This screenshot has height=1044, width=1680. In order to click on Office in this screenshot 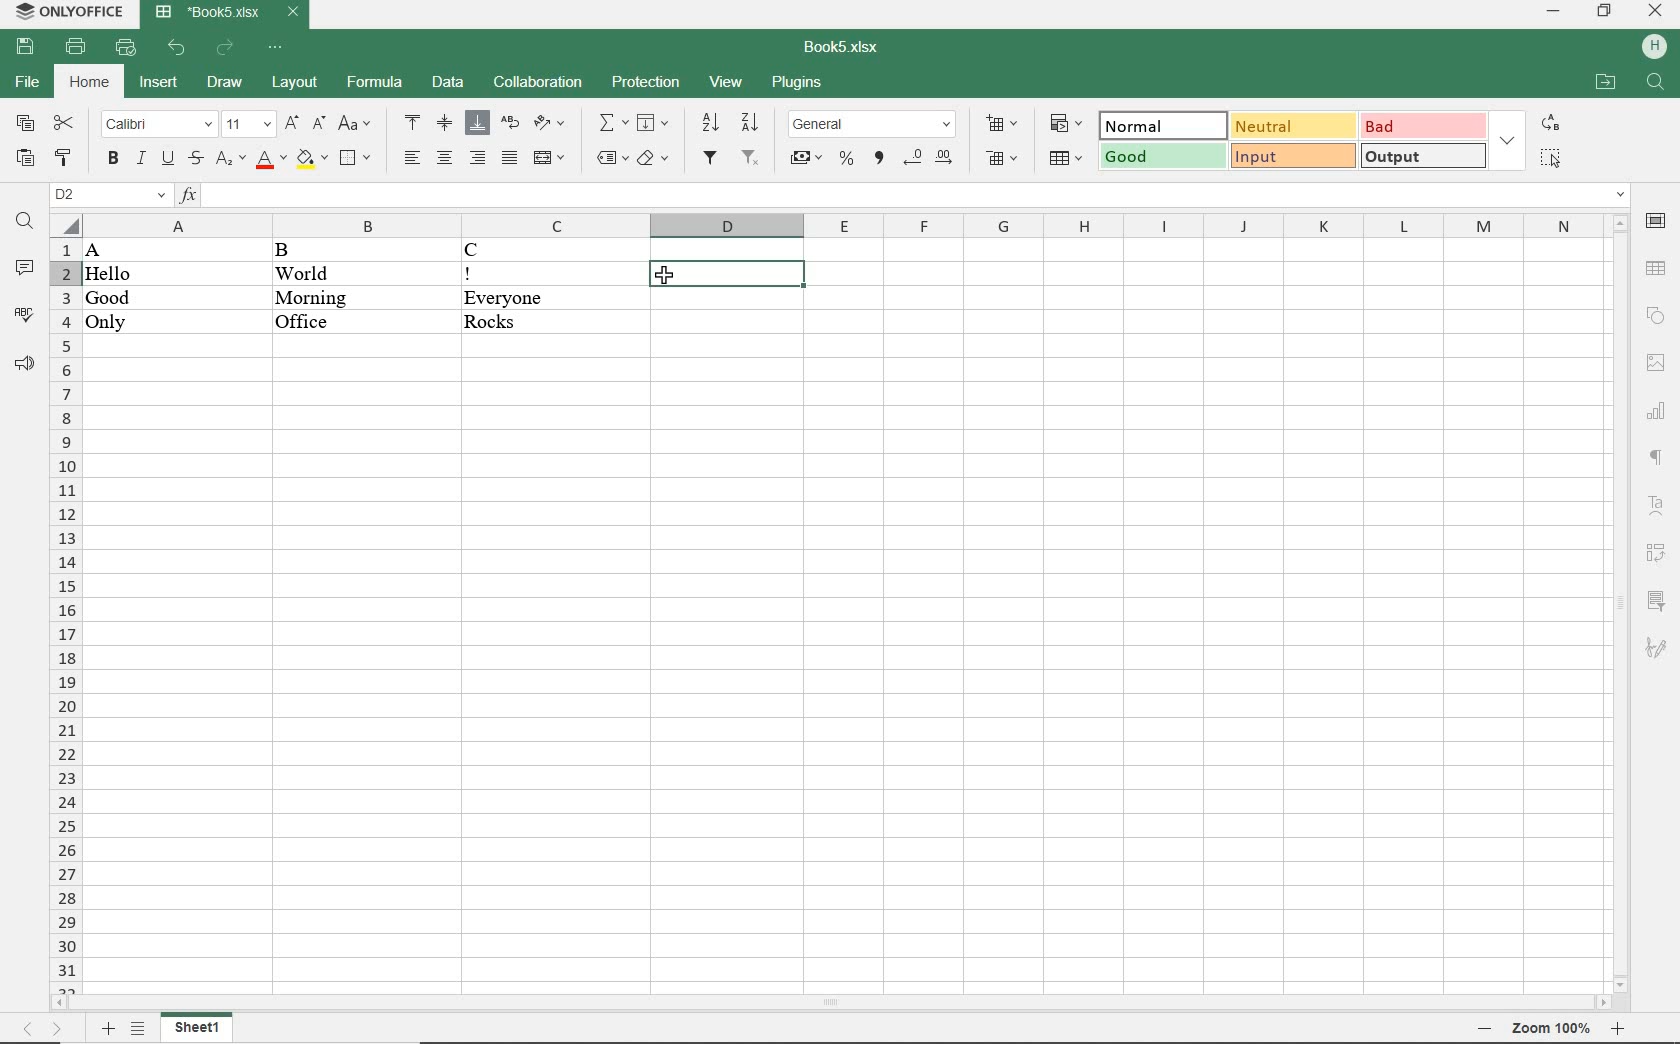, I will do `click(312, 321)`.